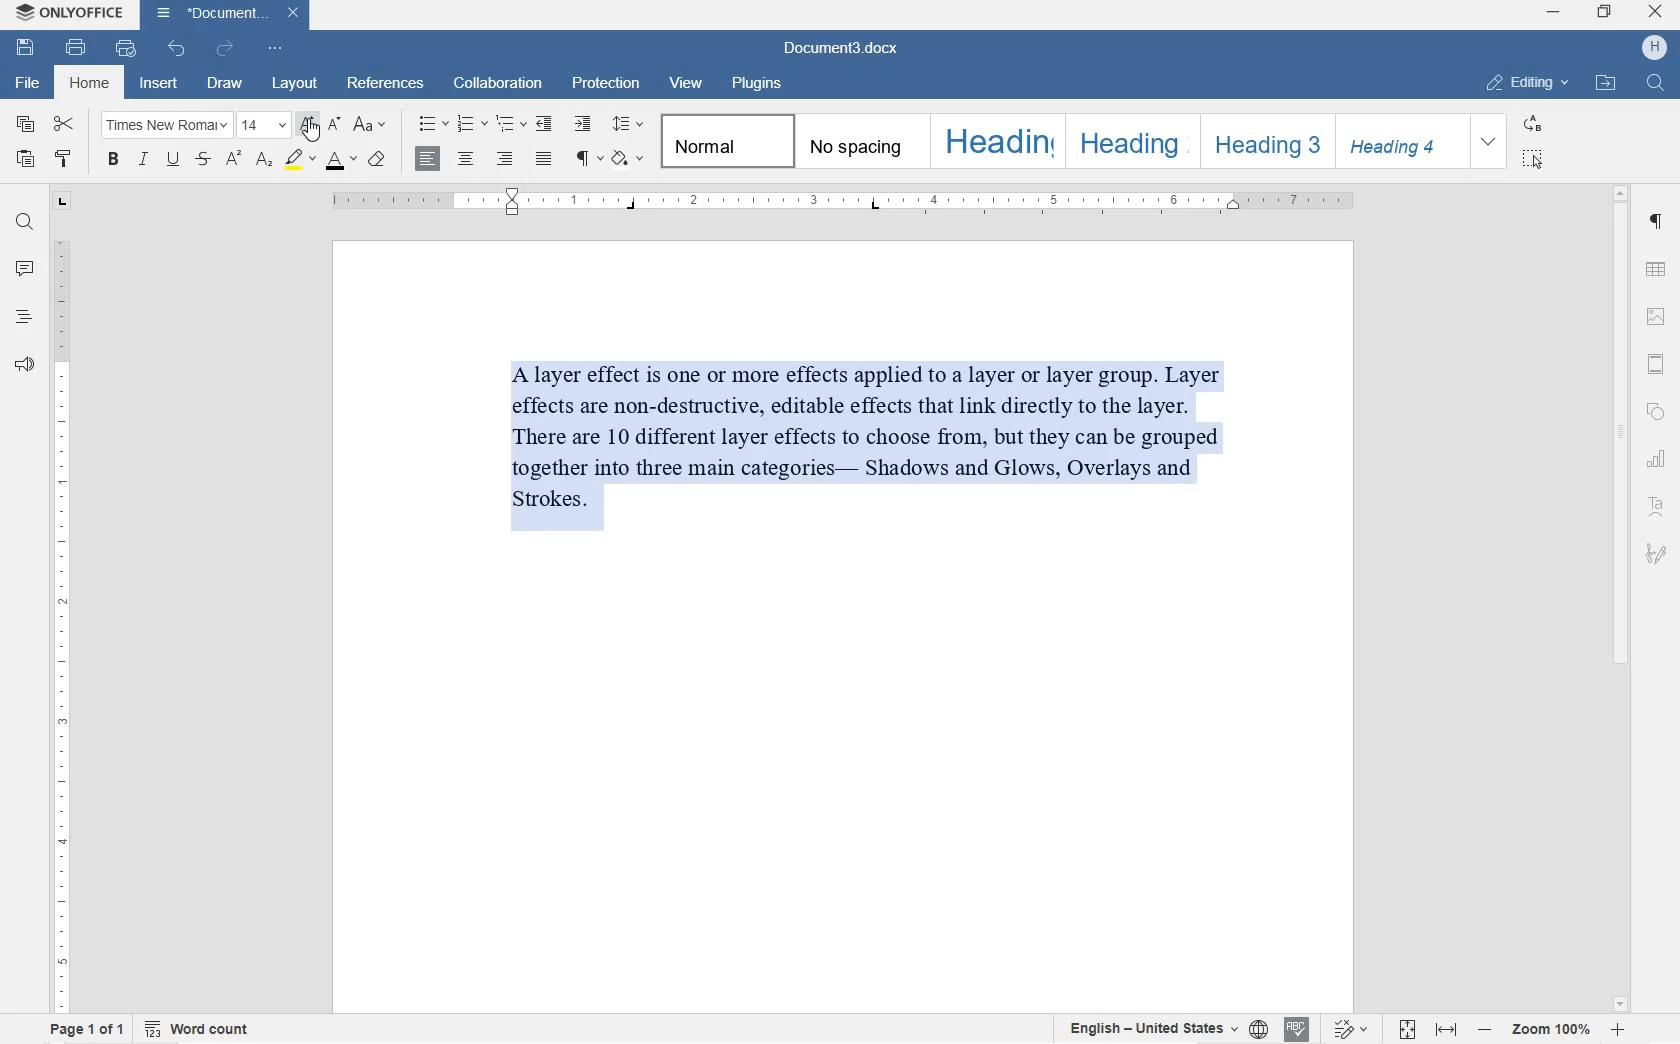 The height and width of the screenshot is (1044, 1680). What do you see at coordinates (545, 126) in the screenshot?
I see `DECREASE INDENT` at bounding box center [545, 126].